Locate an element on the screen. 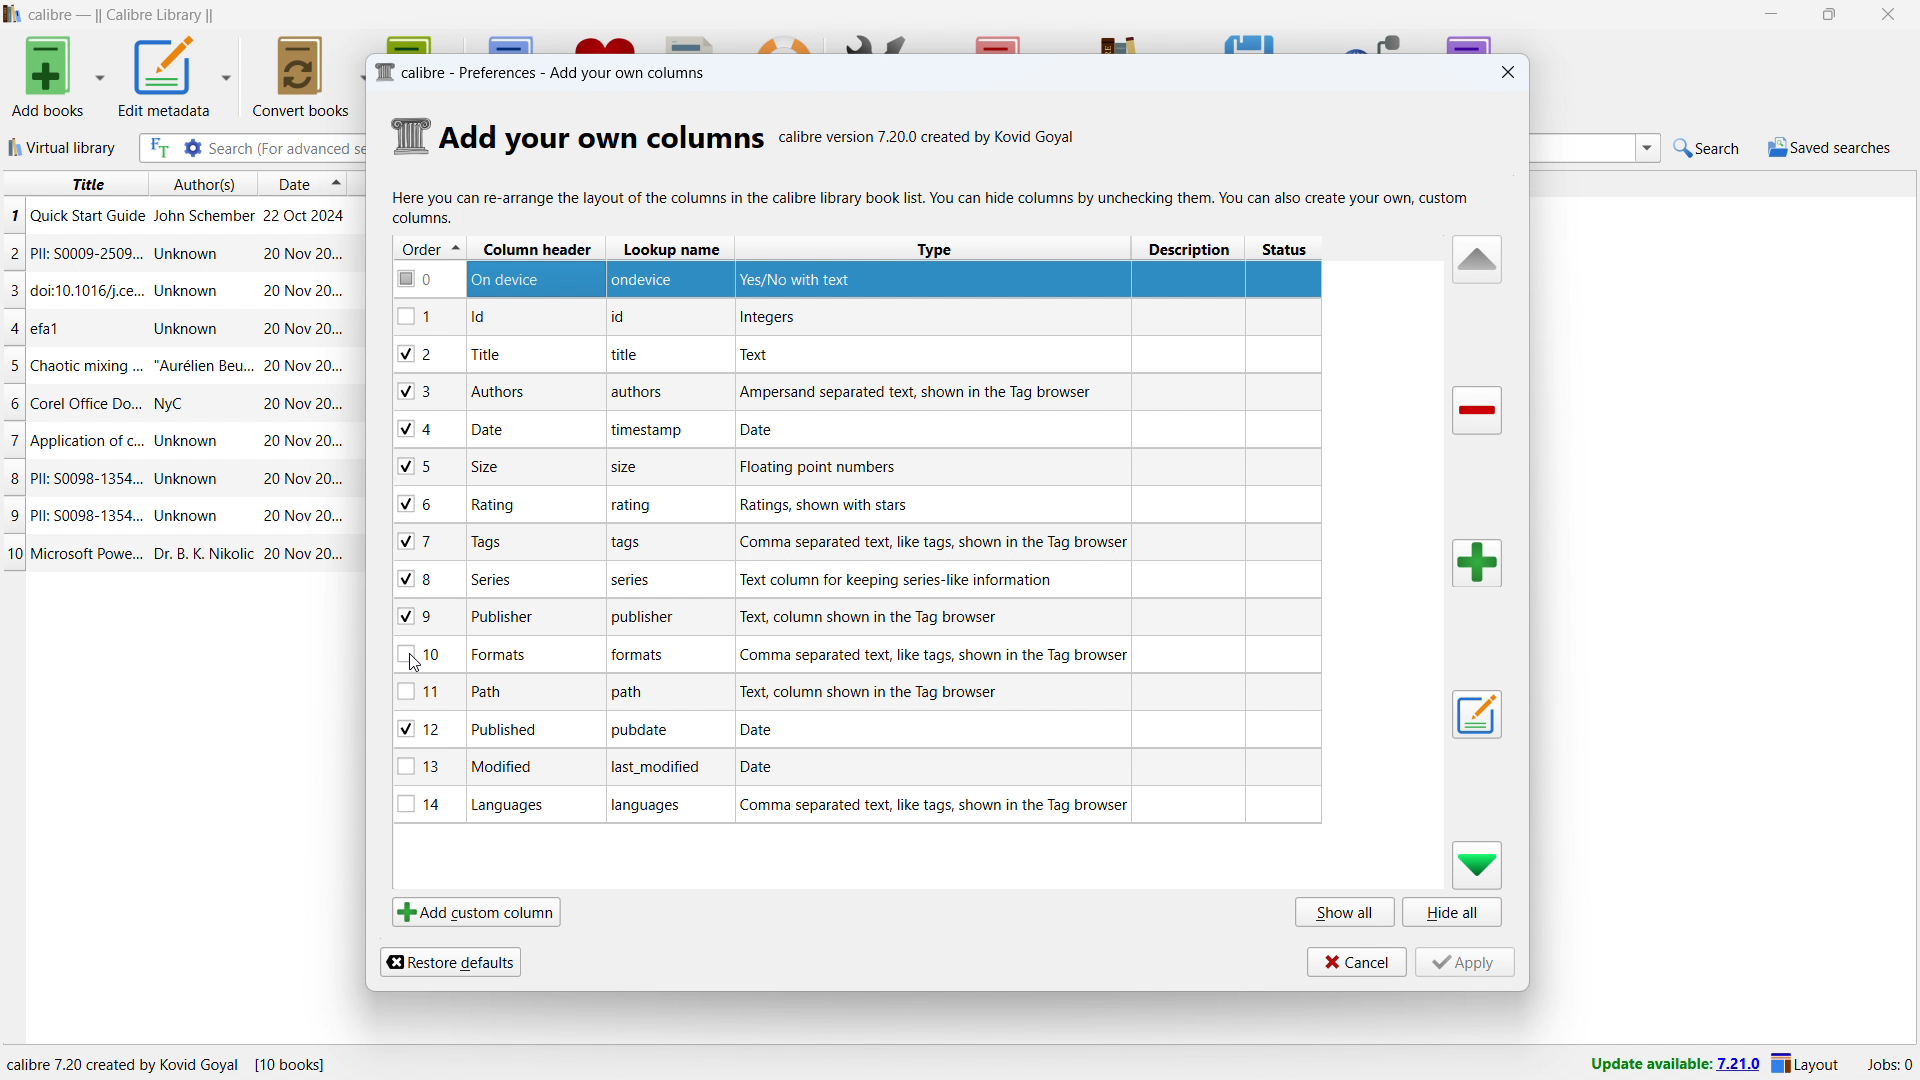 The width and height of the screenshot is (1920, 1080). BEI " Cevice | onaevice | Yes/No with text | | | is located at coordinates (856, 278).